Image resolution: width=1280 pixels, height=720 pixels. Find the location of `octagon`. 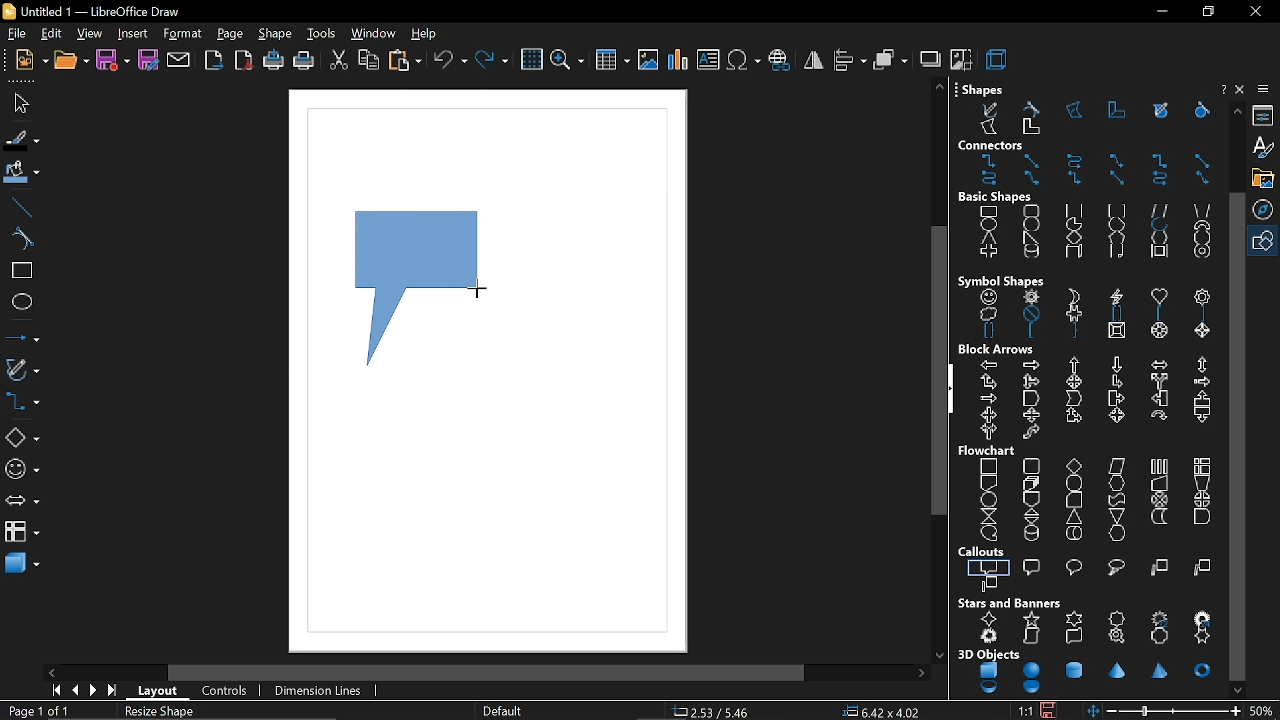

octagon is located at coordinates (1200, 239).